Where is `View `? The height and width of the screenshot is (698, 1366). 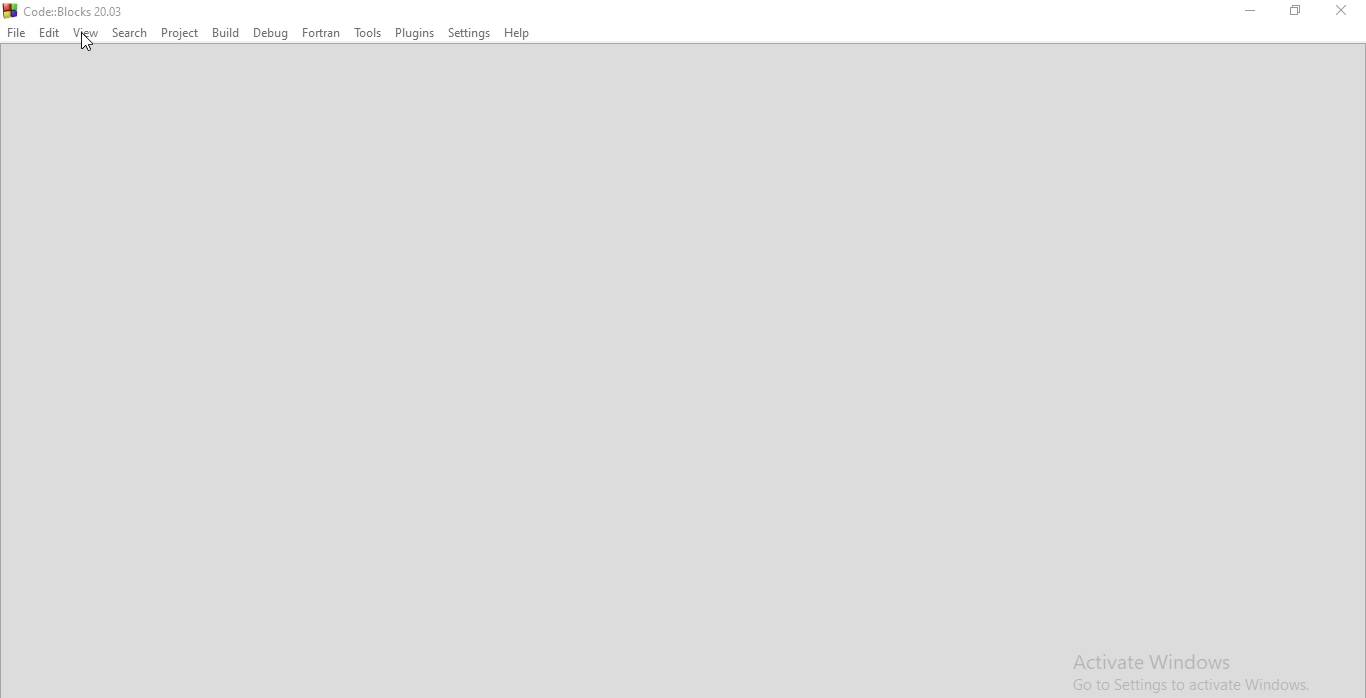
View  is located at coordinates (86, 32).